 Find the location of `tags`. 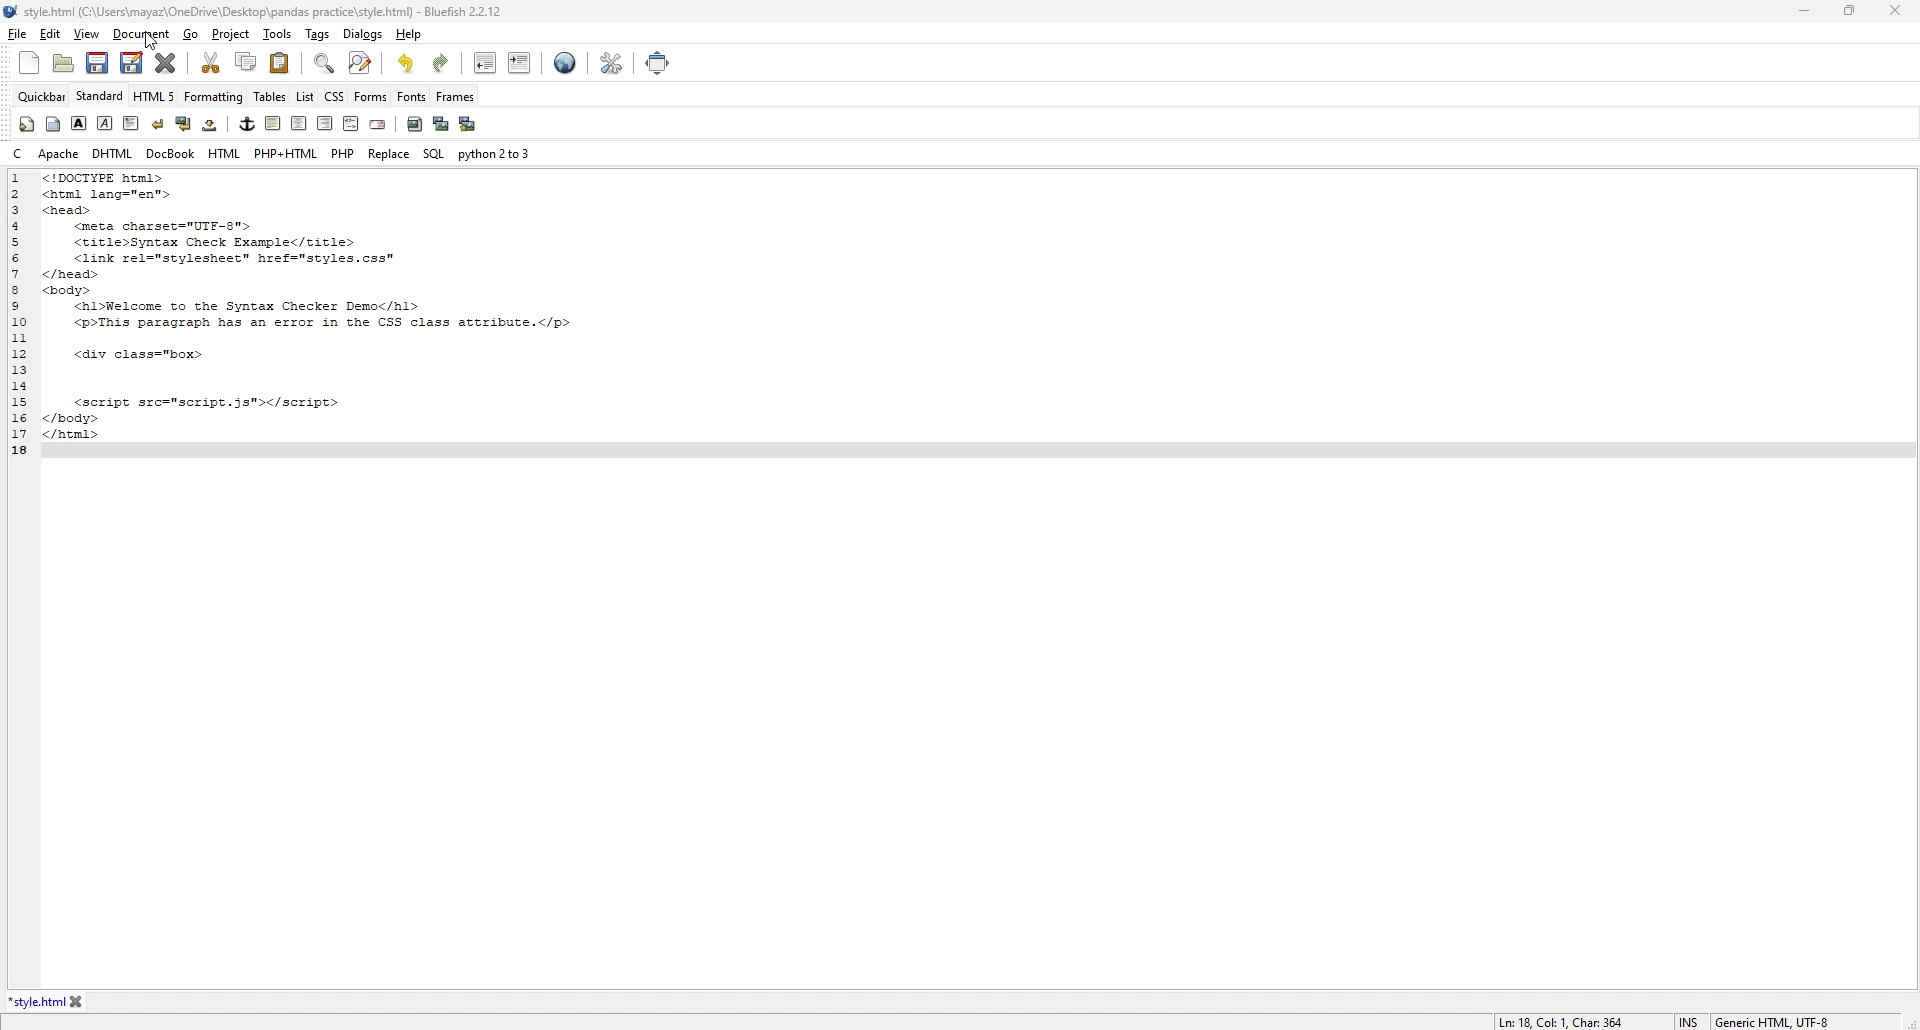

tags is located at coordinates (317, 34).